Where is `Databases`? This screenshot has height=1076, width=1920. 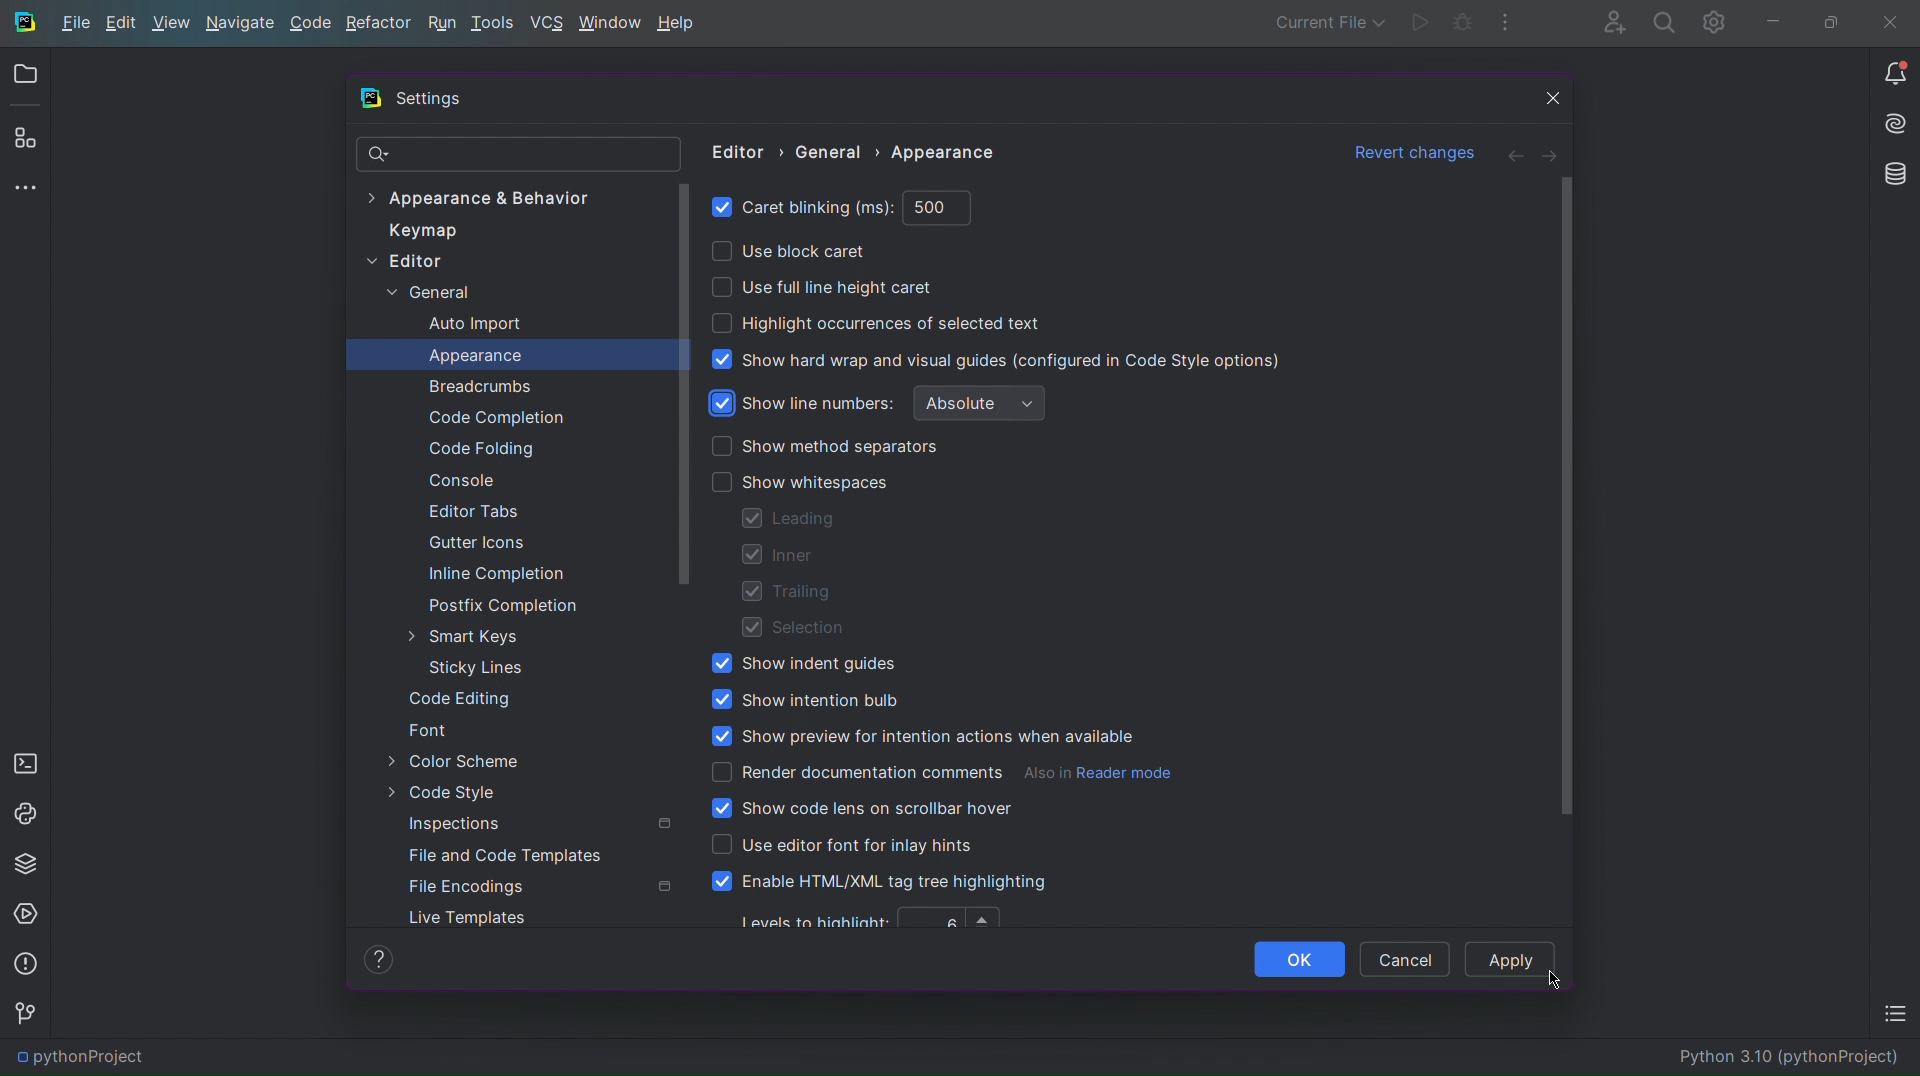
Databases is located at coordinates (1891, 174).